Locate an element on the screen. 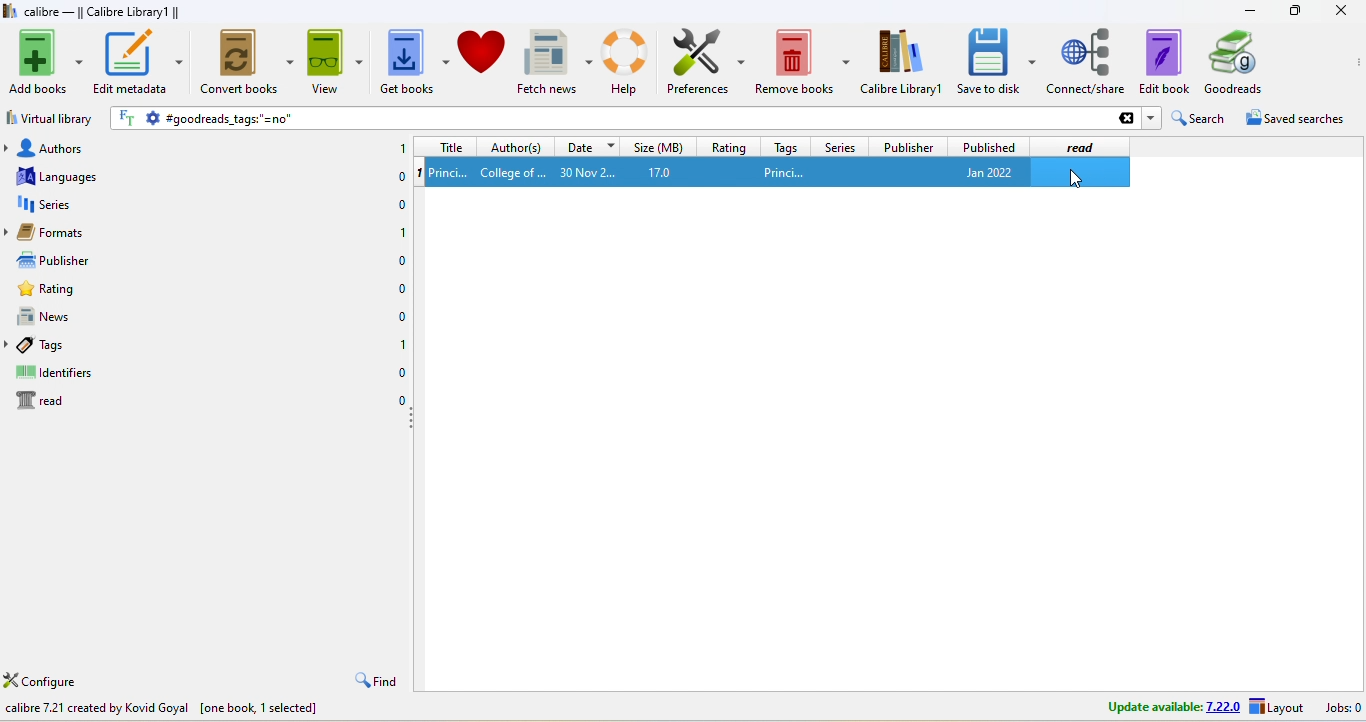  close is located at coordinates (1339, 11).